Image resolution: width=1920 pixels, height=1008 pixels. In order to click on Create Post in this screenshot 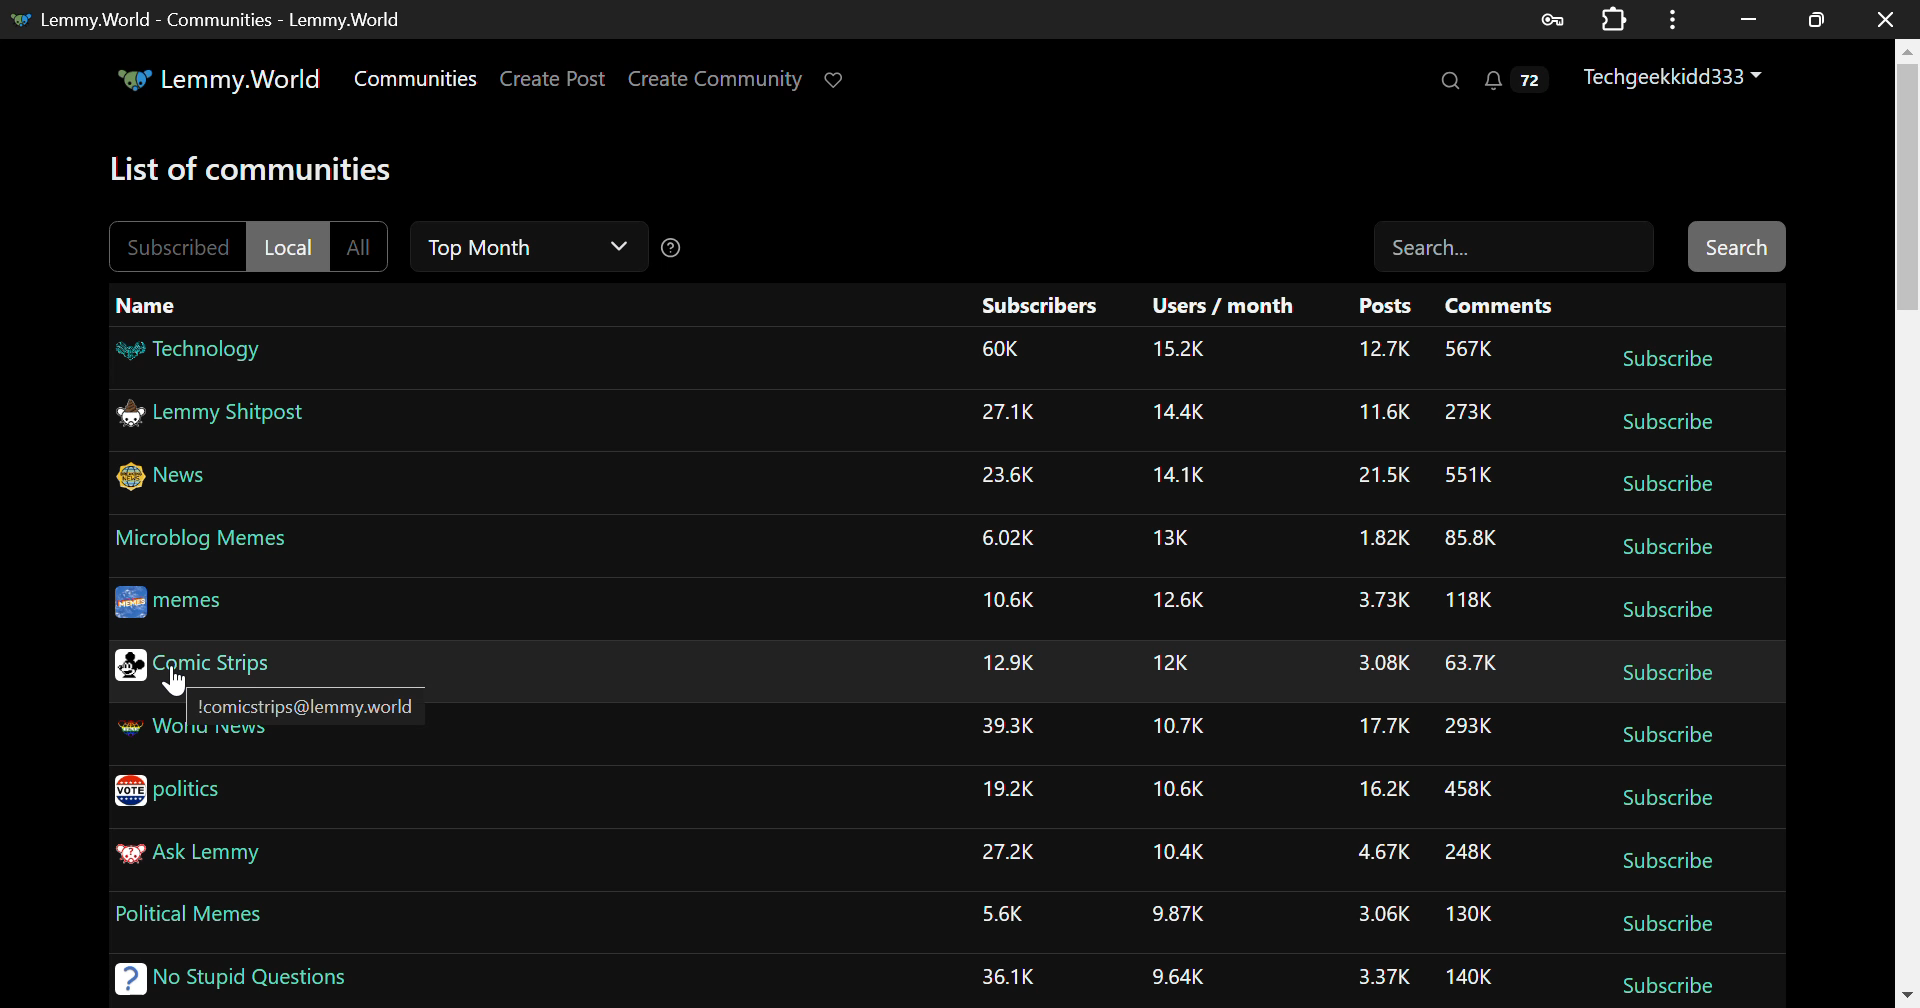, I will do `click(557, 78)`.